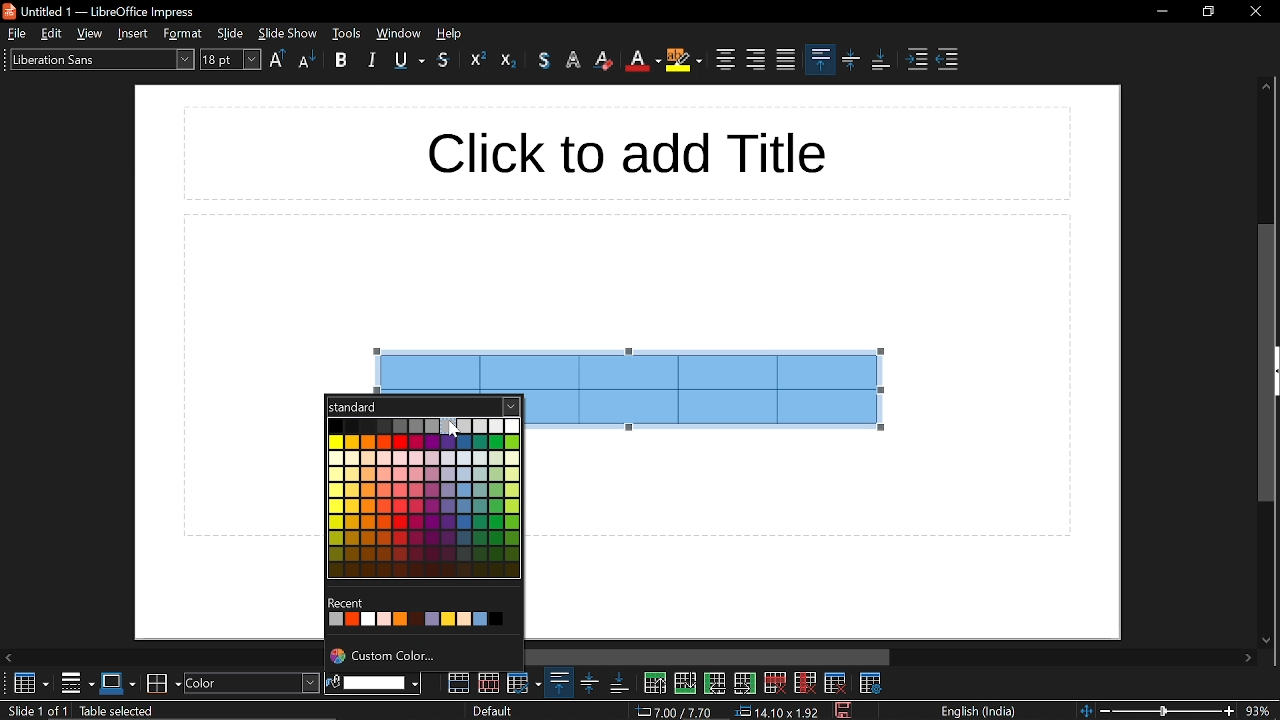 The height and width of the screenshot is (720, 1280). Describe the element at coordinates (1205, 14) in the screenshot. I see `restore down` at that location.